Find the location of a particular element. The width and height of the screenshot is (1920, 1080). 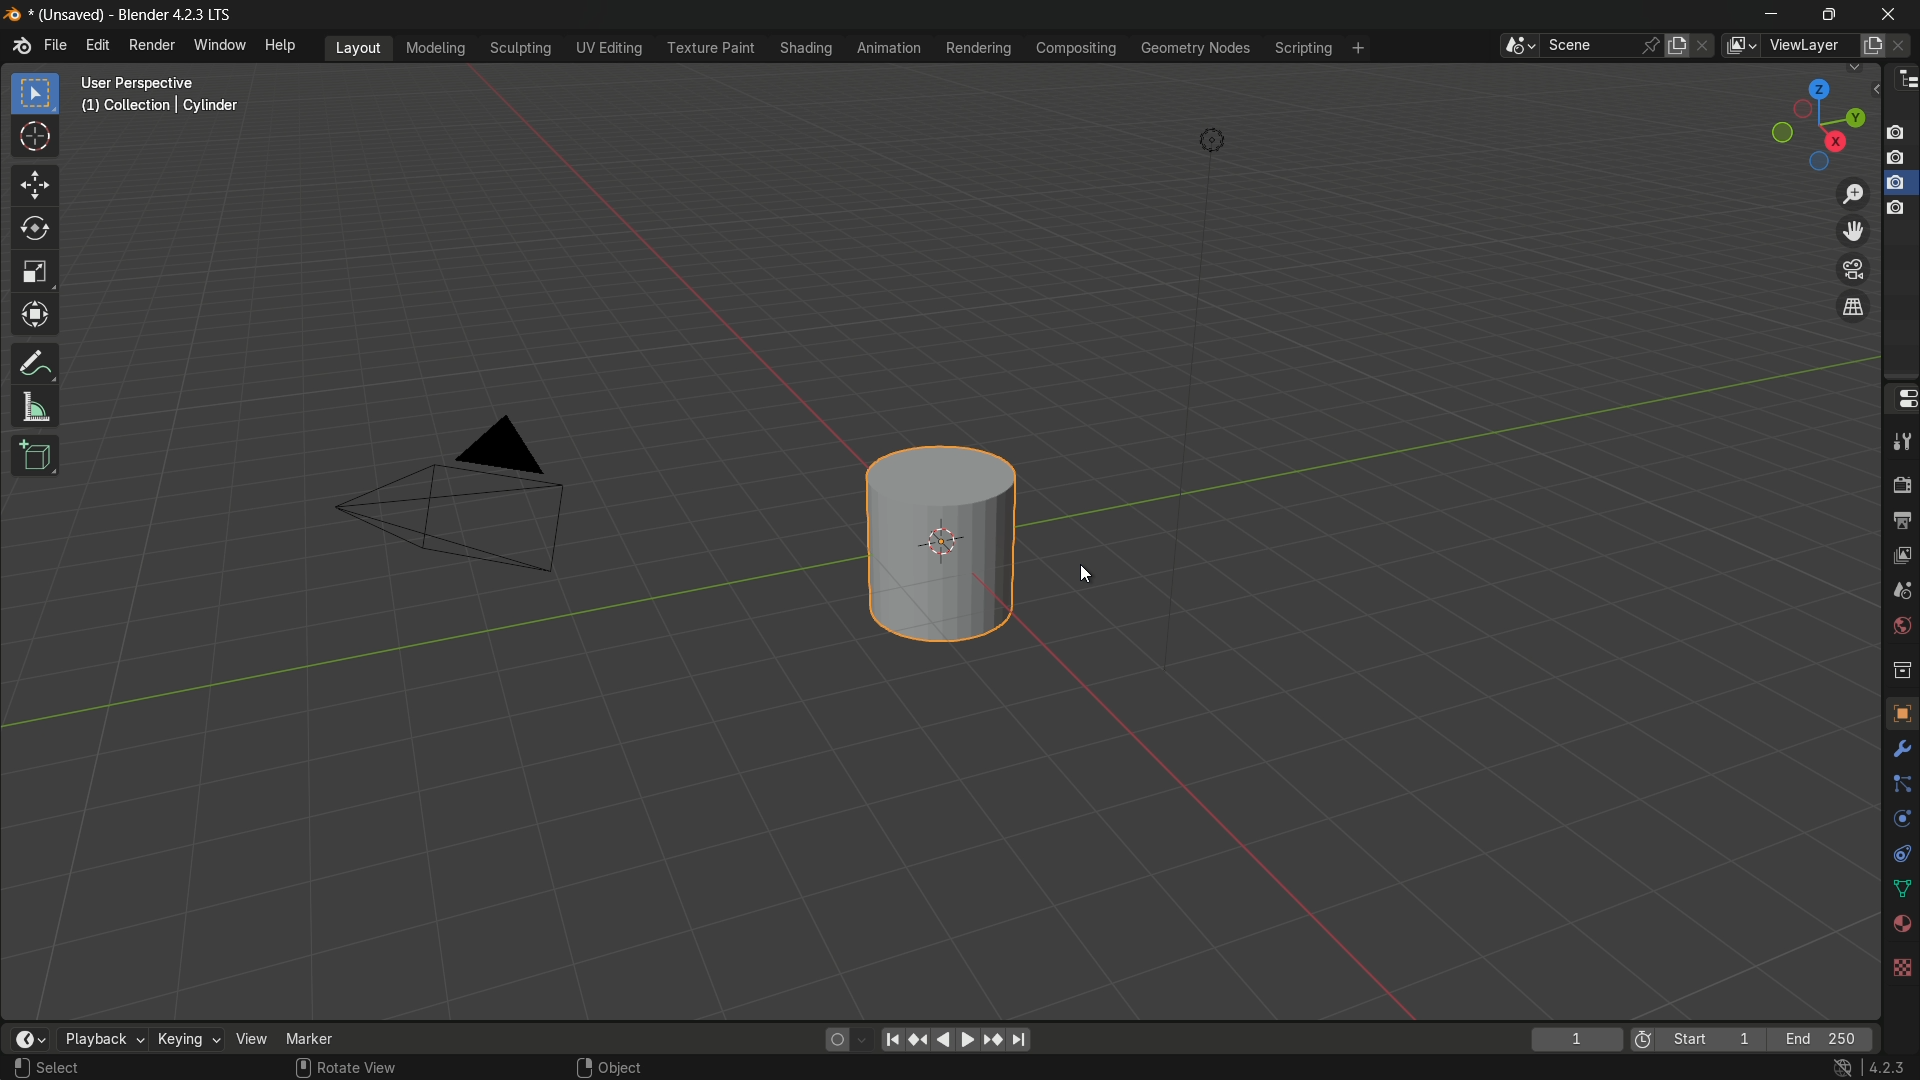

jump to endpoint is located at coordinates (891, 1039).